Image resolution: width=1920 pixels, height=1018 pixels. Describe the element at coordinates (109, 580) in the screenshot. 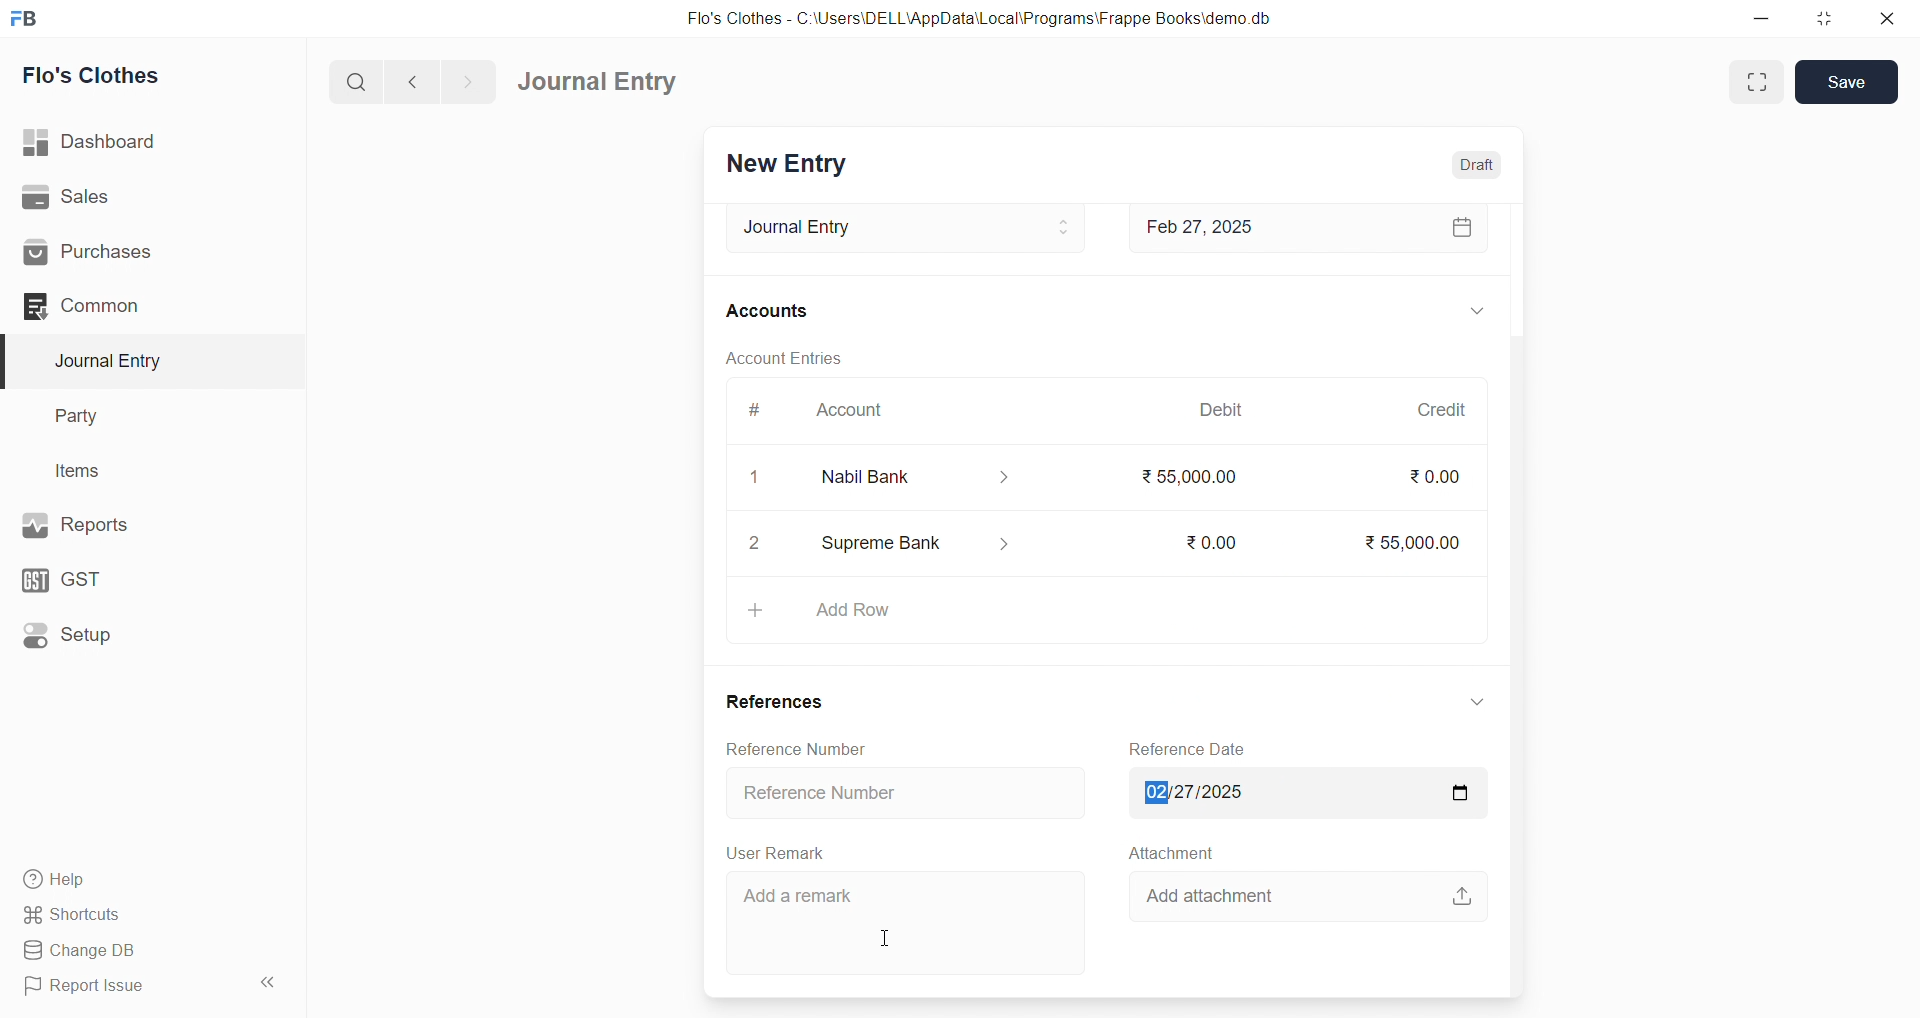

I see `GST` at that location.